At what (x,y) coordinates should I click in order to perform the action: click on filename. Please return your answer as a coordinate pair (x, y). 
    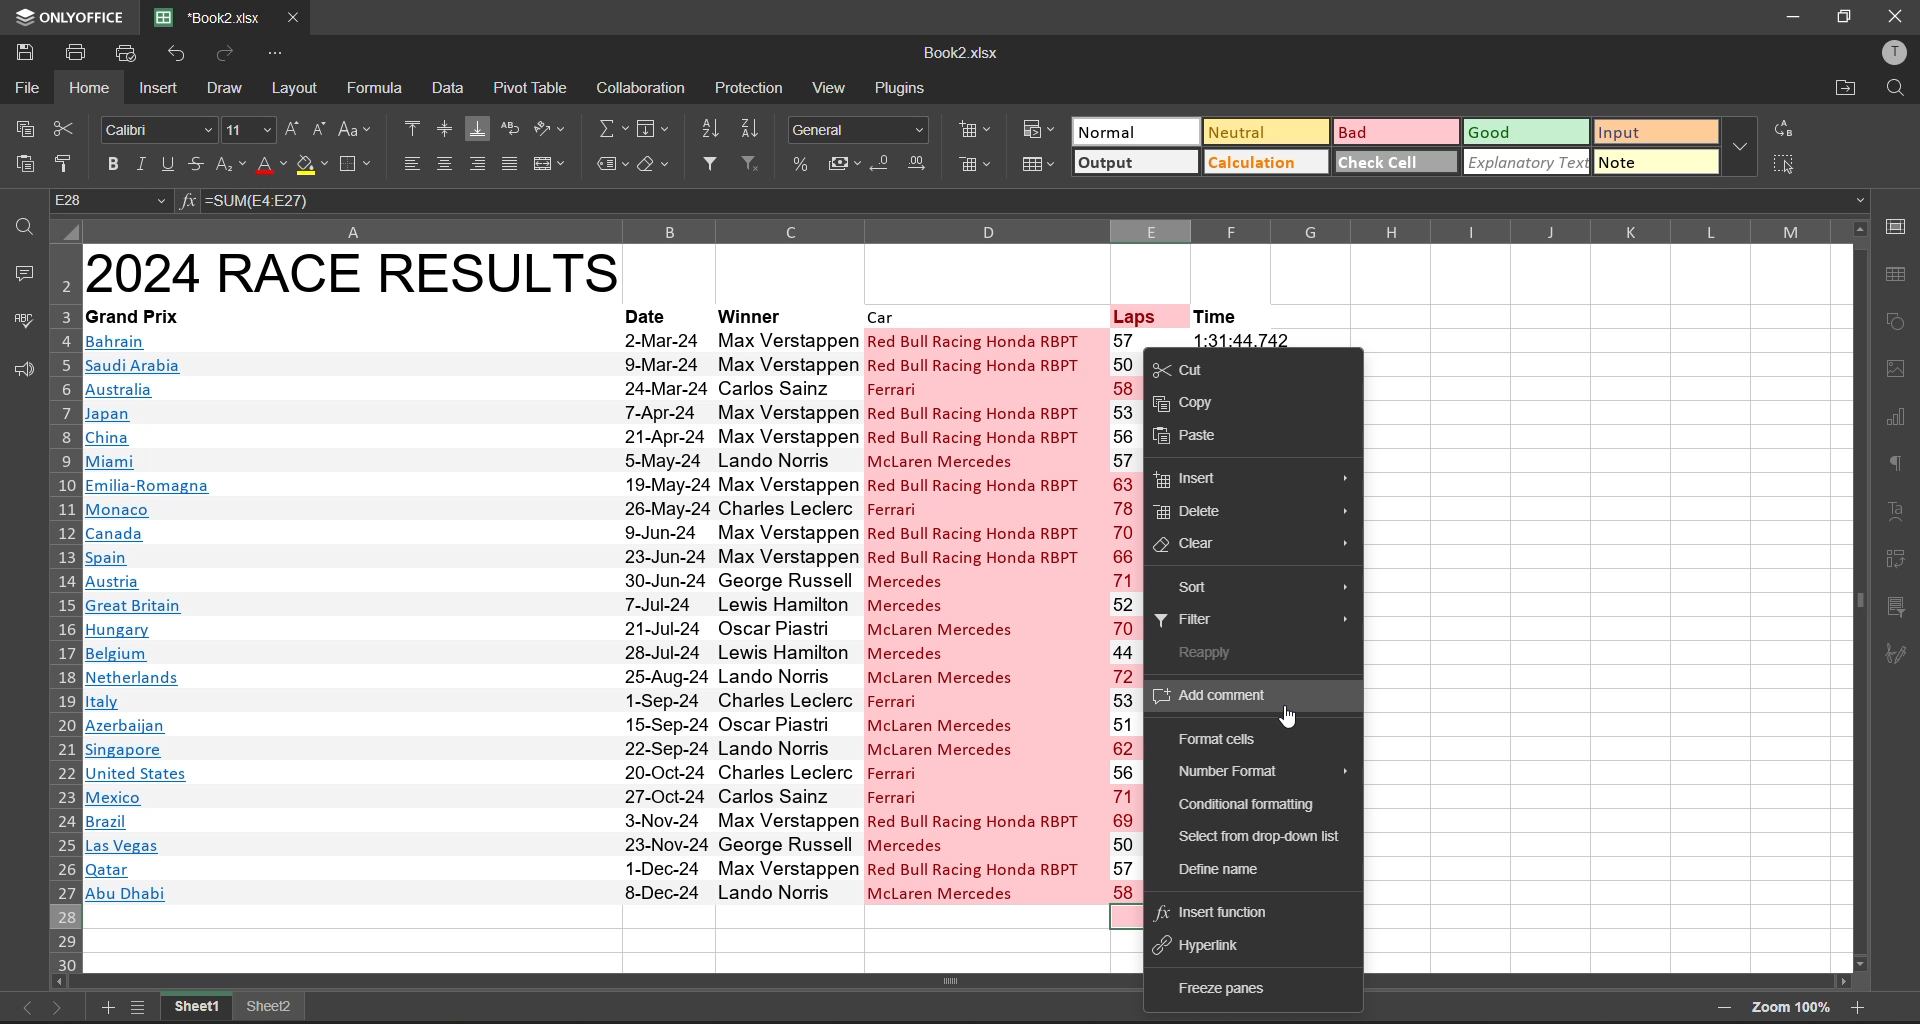
    Looking at the image, I should click on (206, 15).